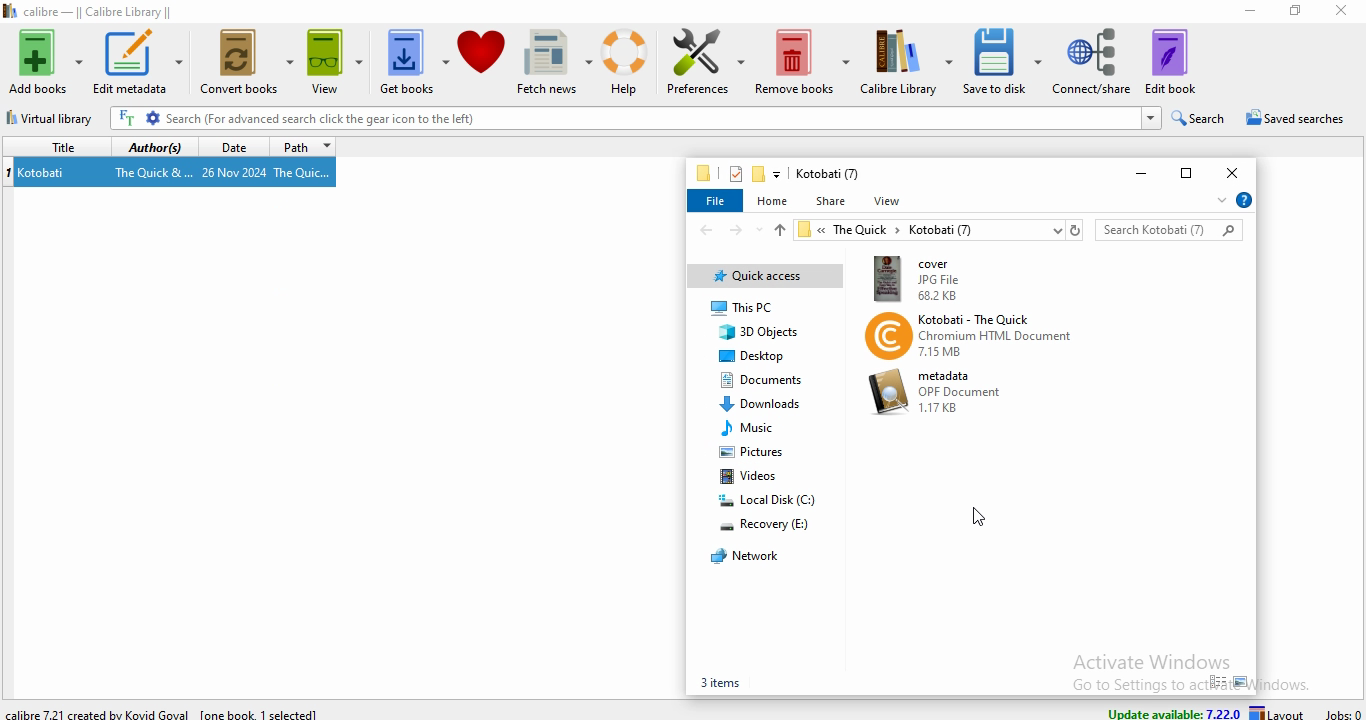 The width and height of the screenshot is (1366, 720). Describe the element at coordinates (751, 427) in the screenshot. I see `music` at that location.